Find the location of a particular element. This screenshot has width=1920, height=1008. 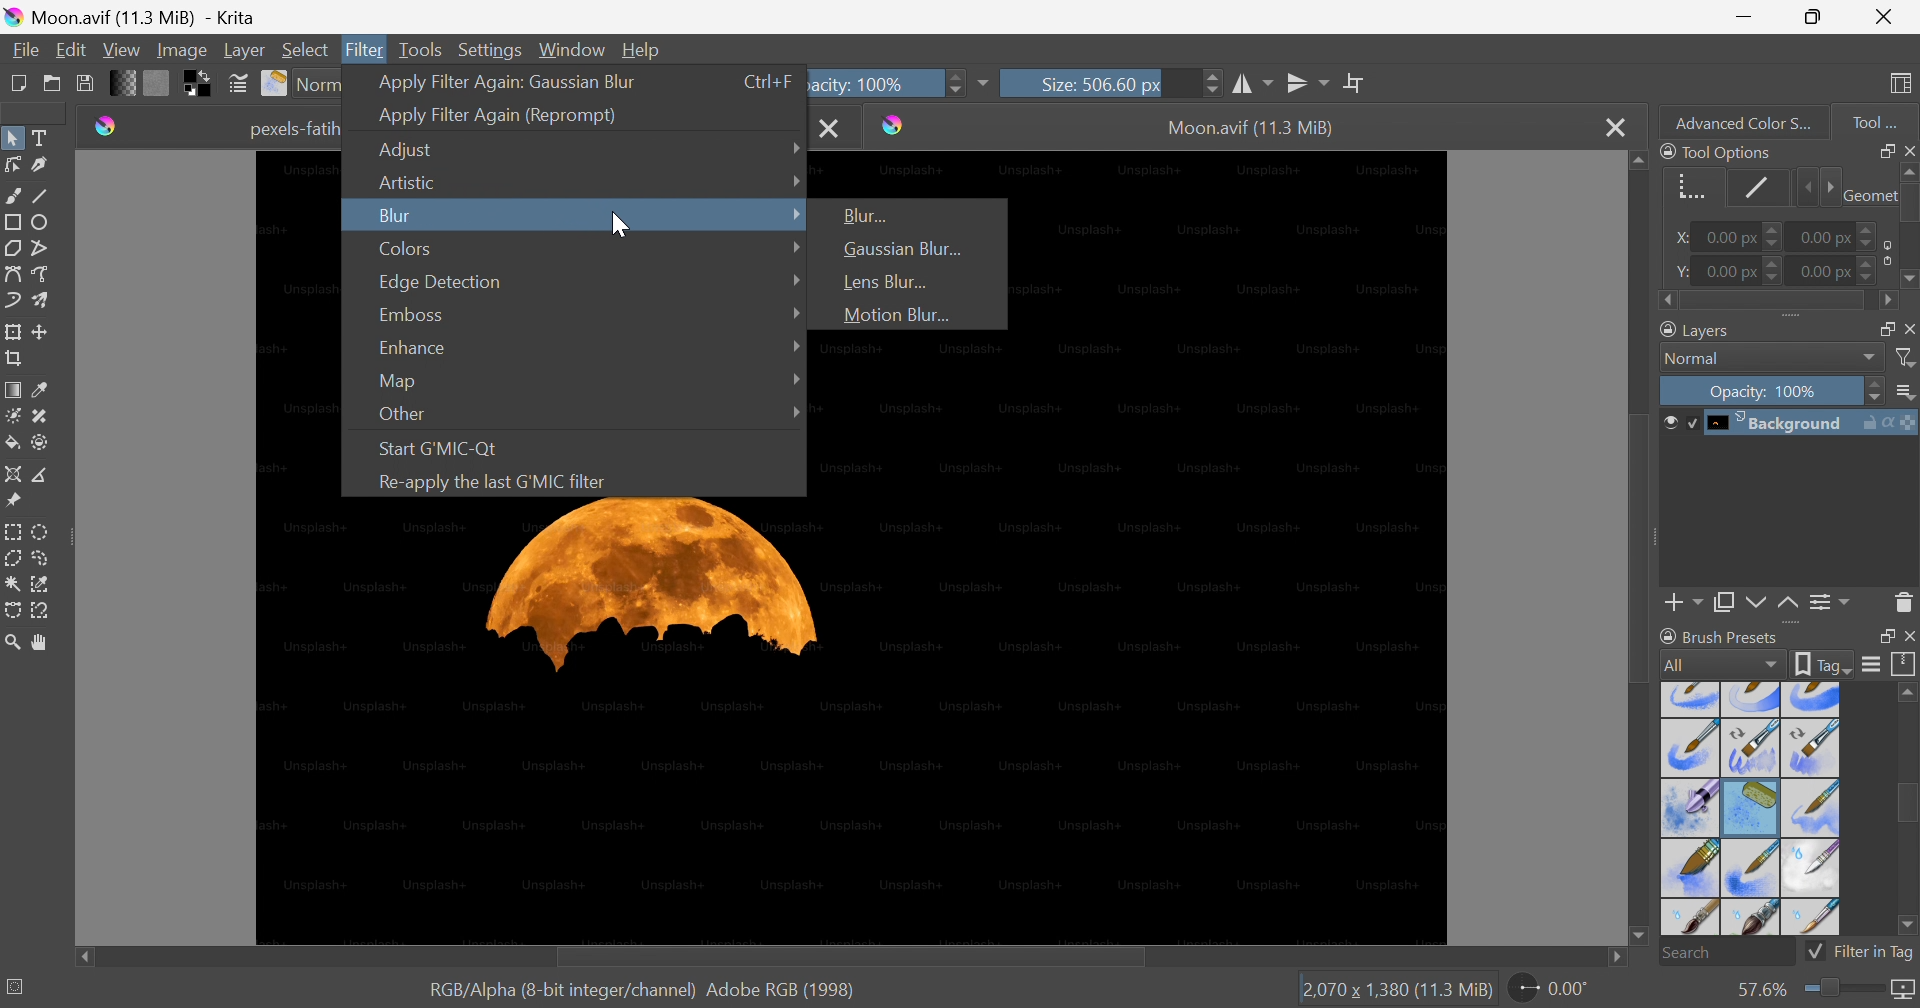

Artistic is located at coordinates (403, 184).